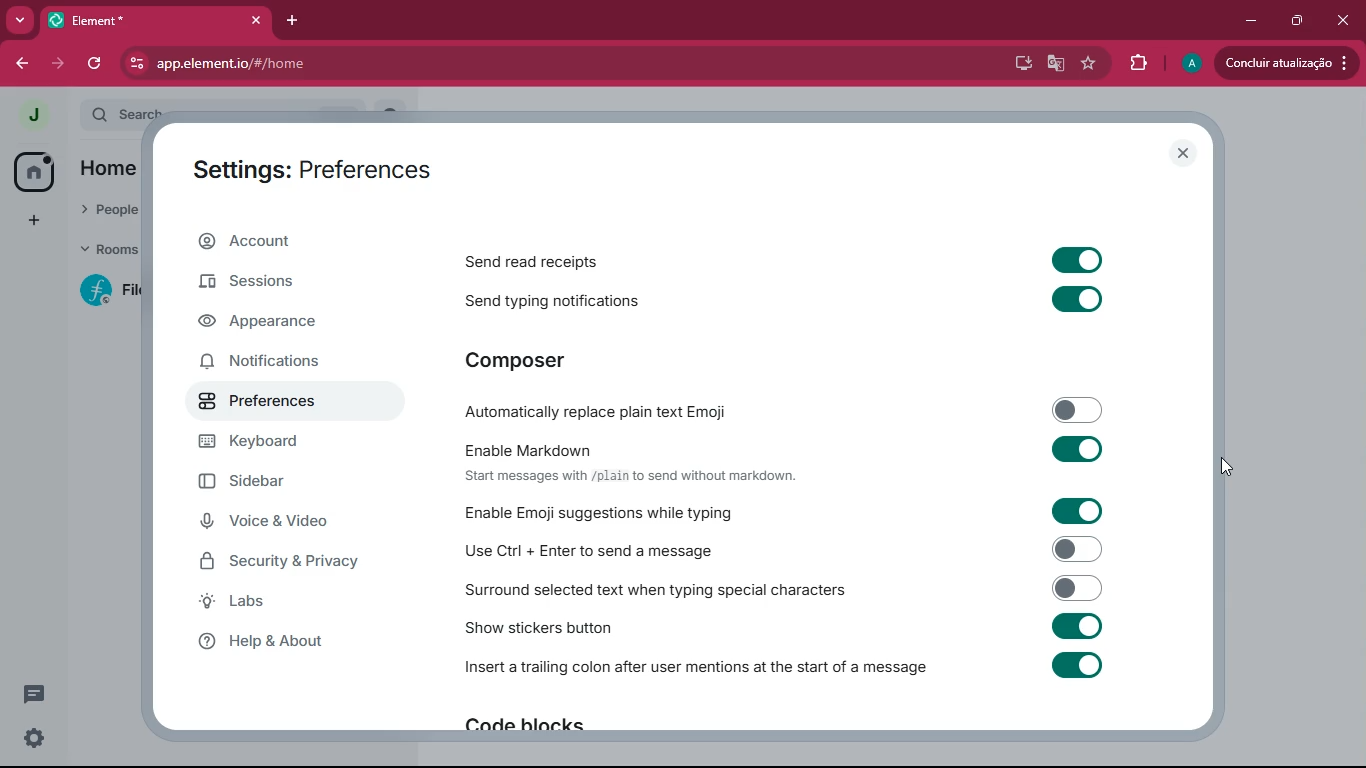 The image size is (1366, 768). I want to click on Send read receipts, so click(779, 258).